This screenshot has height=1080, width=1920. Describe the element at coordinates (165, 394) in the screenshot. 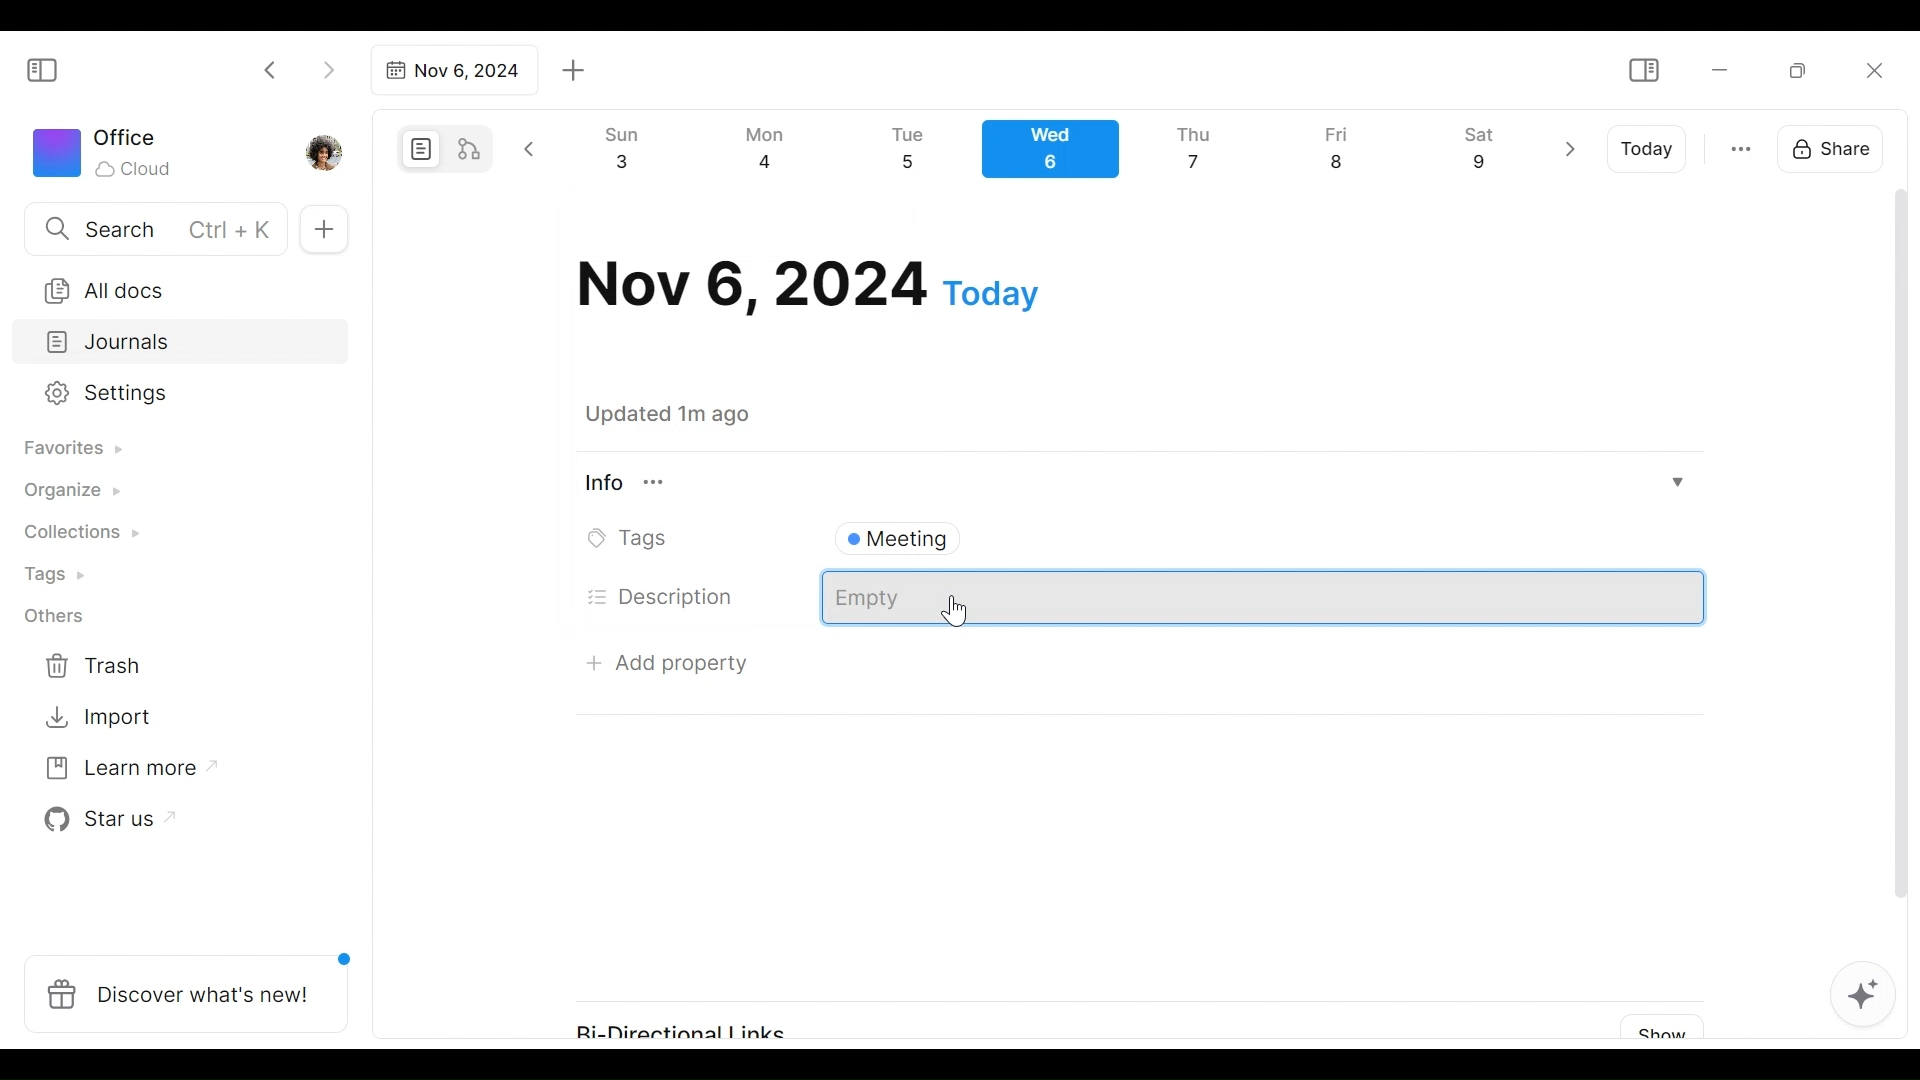

I see `Settings` at that location.